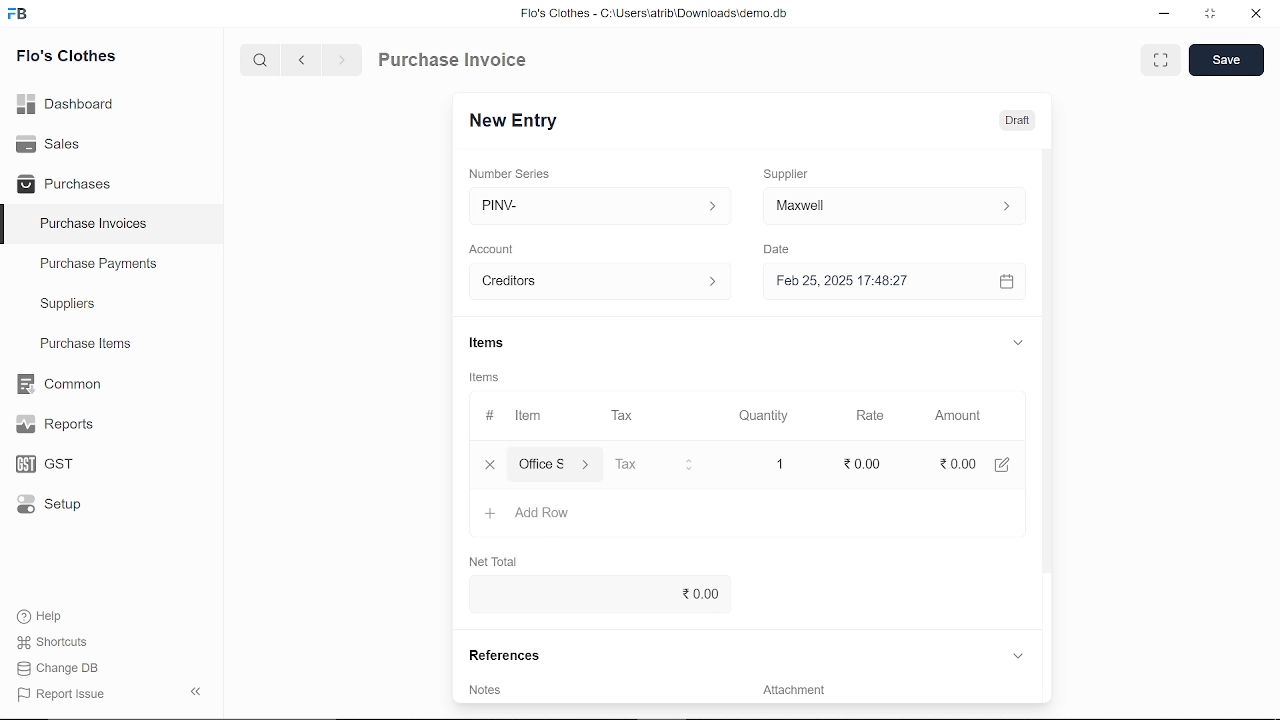 This screenshot has height=720, width=1280. Describe the element at coordinates (66, 57) in the screenshot. I see `Flo's Clothes` at that location.